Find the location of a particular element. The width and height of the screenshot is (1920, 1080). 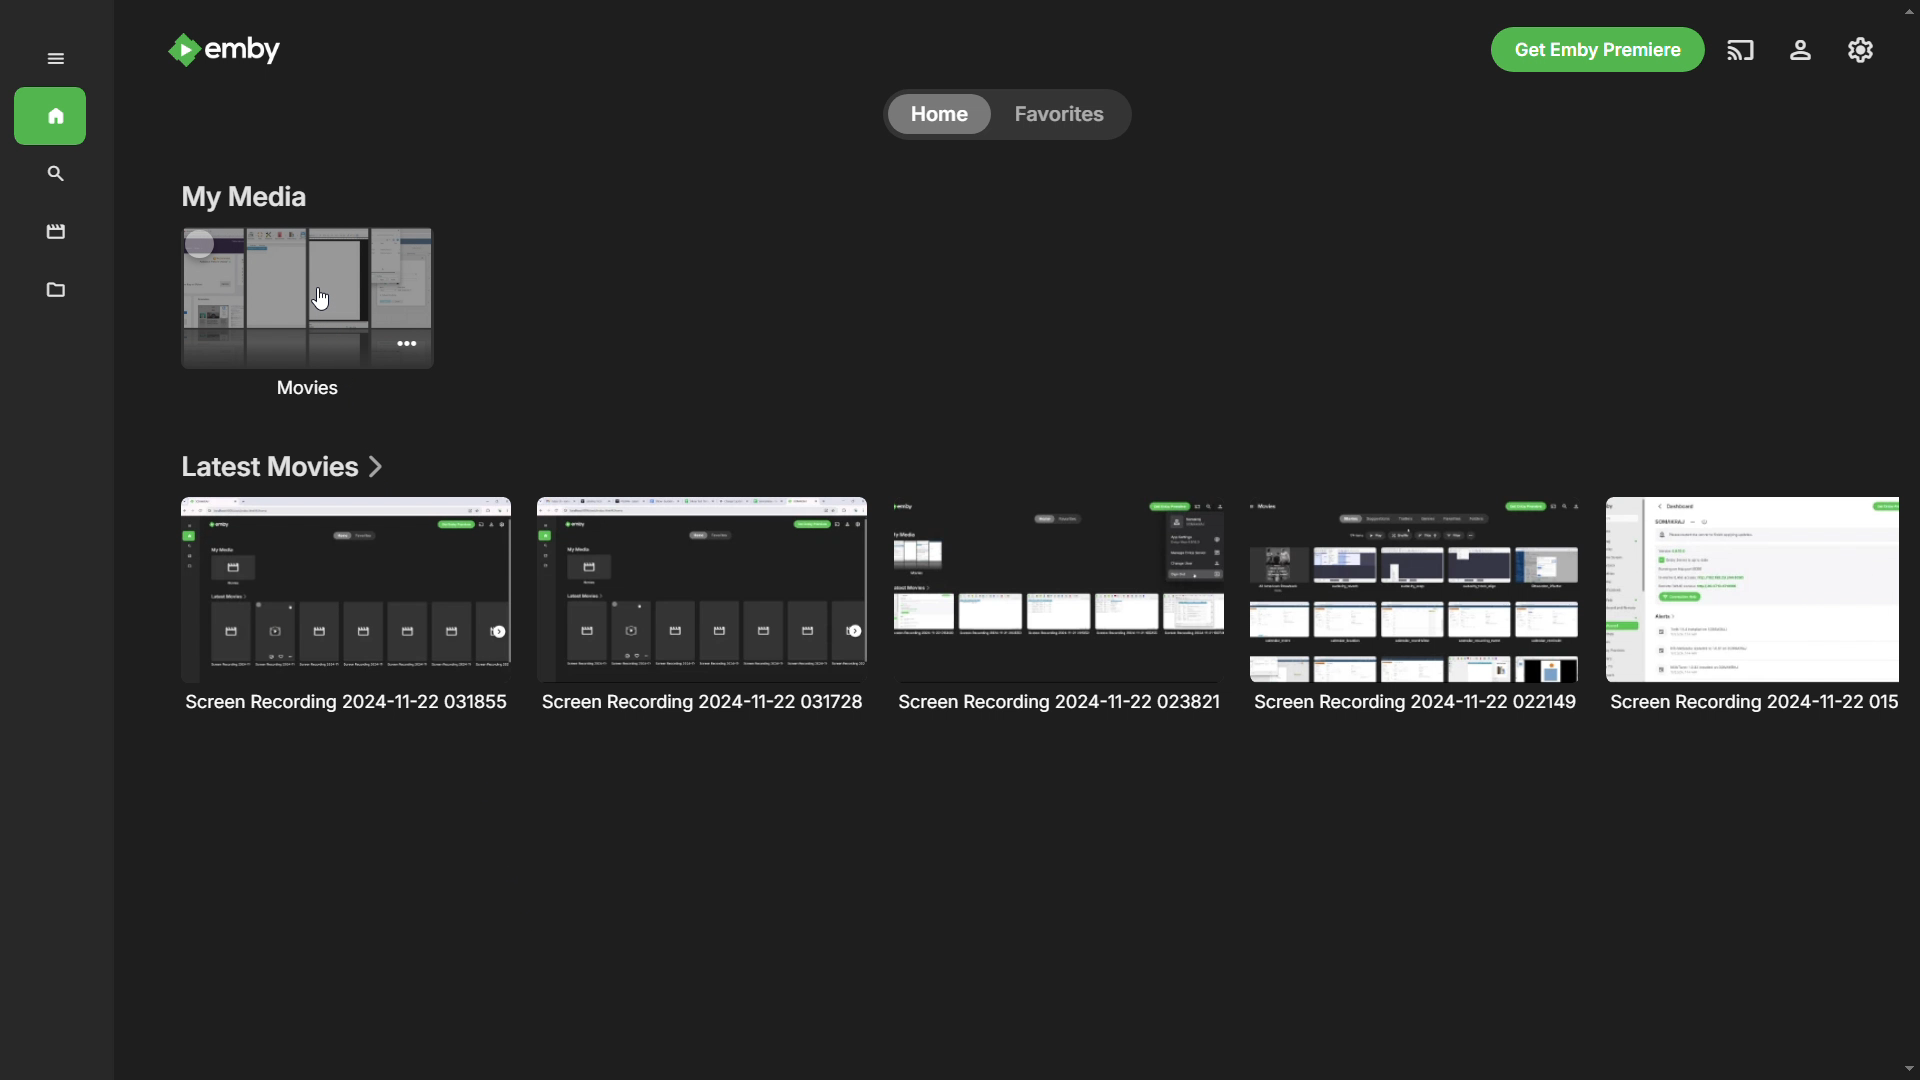

my media is located at coordinates (244, 197).